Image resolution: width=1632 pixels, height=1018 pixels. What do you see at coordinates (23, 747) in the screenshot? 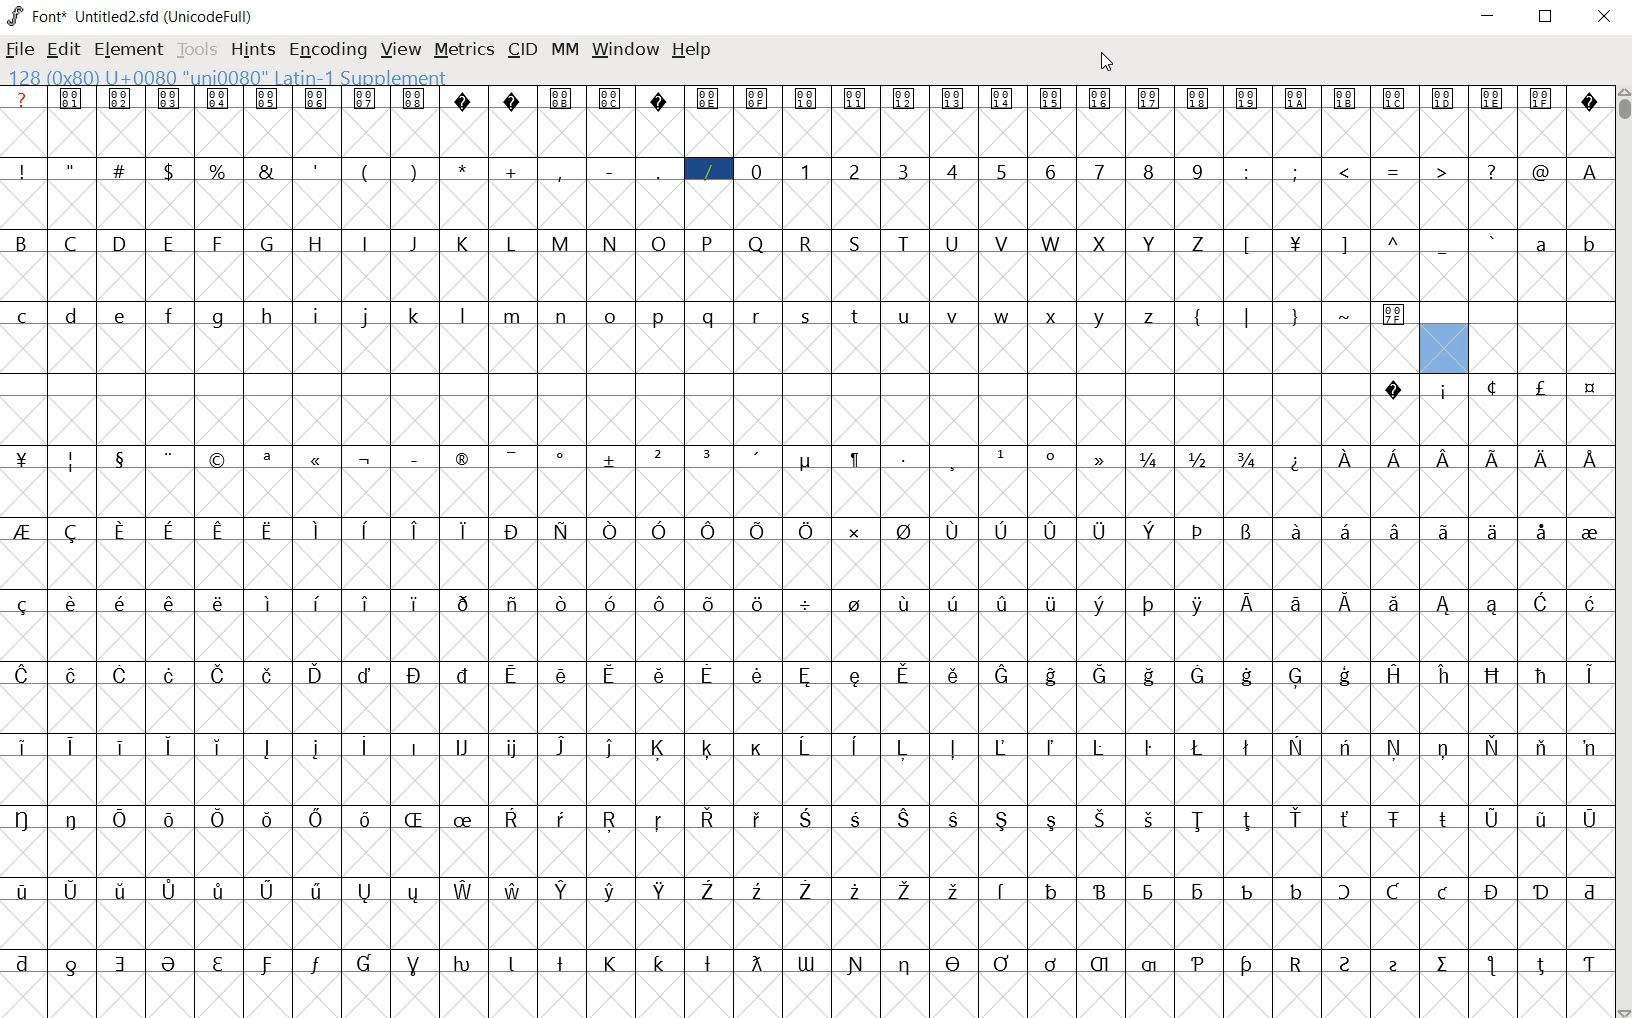
I see `glyph` at bounding box center [23, 747].